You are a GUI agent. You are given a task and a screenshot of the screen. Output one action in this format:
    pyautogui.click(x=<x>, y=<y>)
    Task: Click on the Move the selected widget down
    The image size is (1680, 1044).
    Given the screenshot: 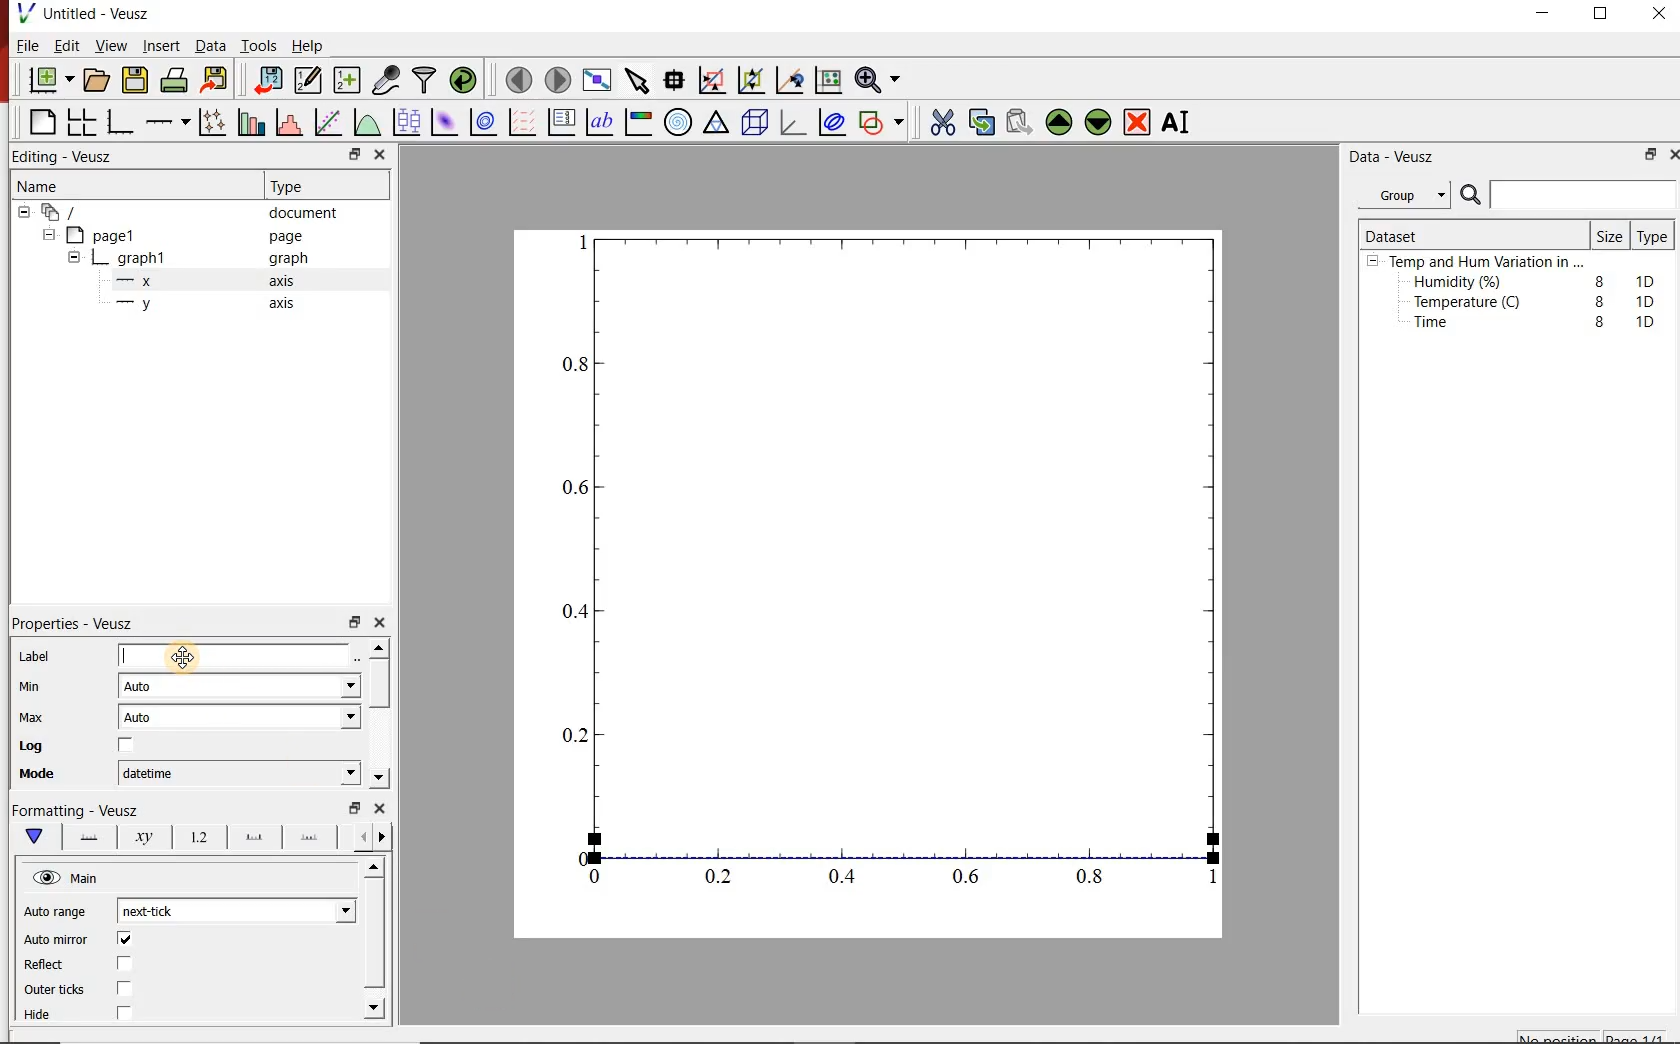 What is the action you would take?
    pyautogui.click(x=1101, y=122)
    